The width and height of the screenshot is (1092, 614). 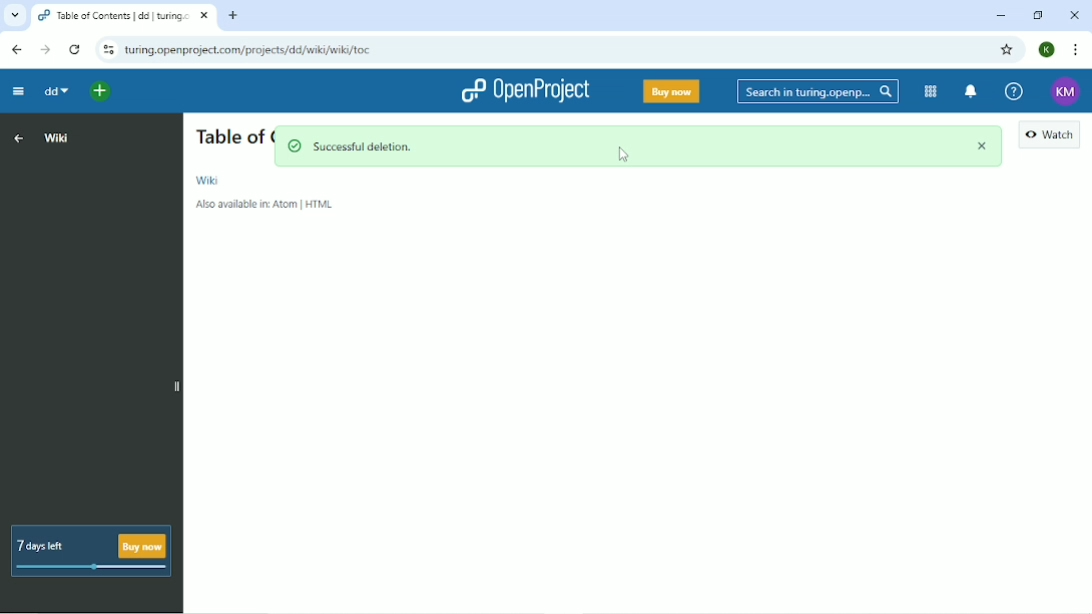 What do you see at coordinates (999, 15) in the screenshot?
I see `Minimize` at bounding box center [999, 15].